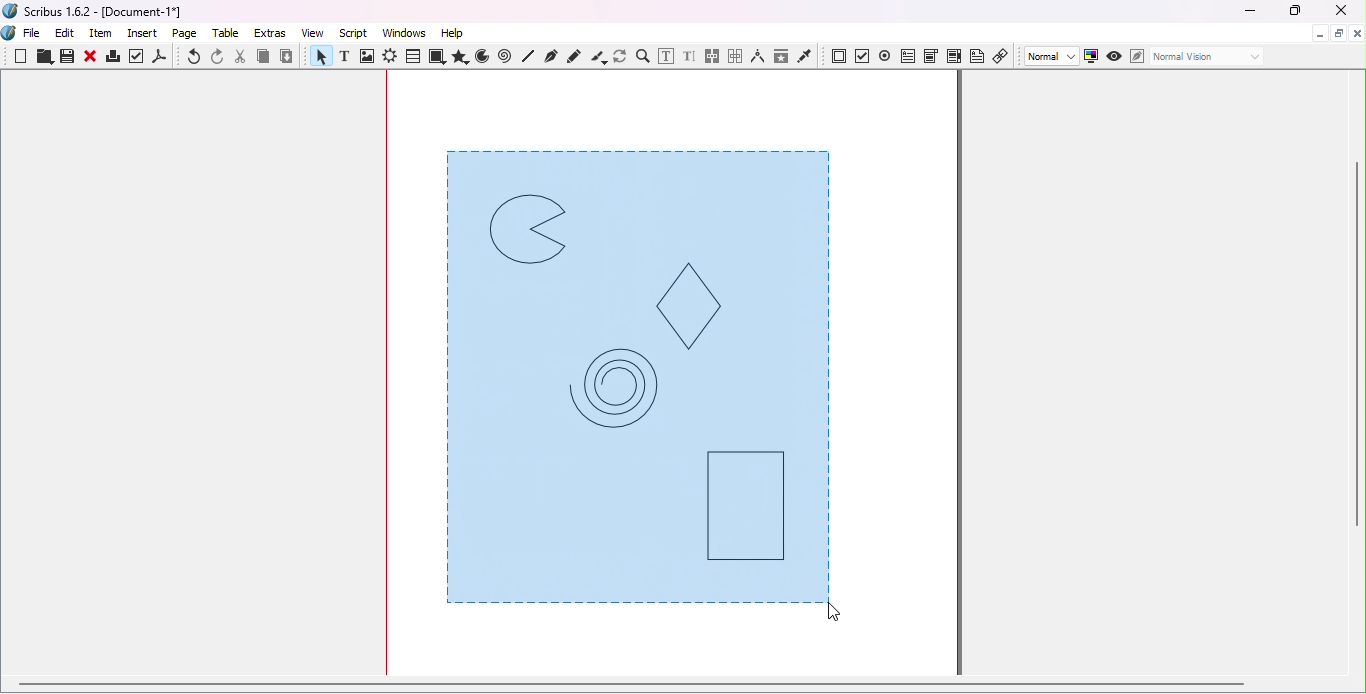  Describe the element at coordinates (713, 57) in the screenshot. I see `Link text frames` at that location.